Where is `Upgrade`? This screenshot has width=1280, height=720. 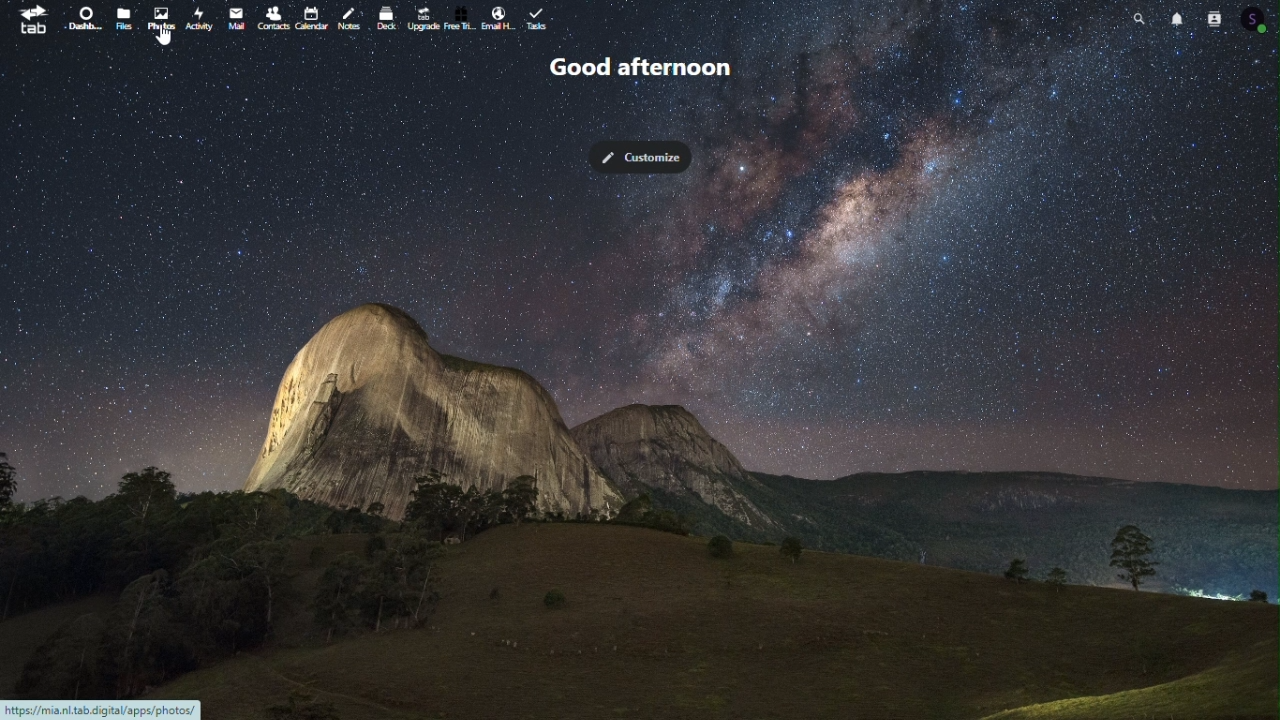 Upgrade is located at coordinates (423, 21).